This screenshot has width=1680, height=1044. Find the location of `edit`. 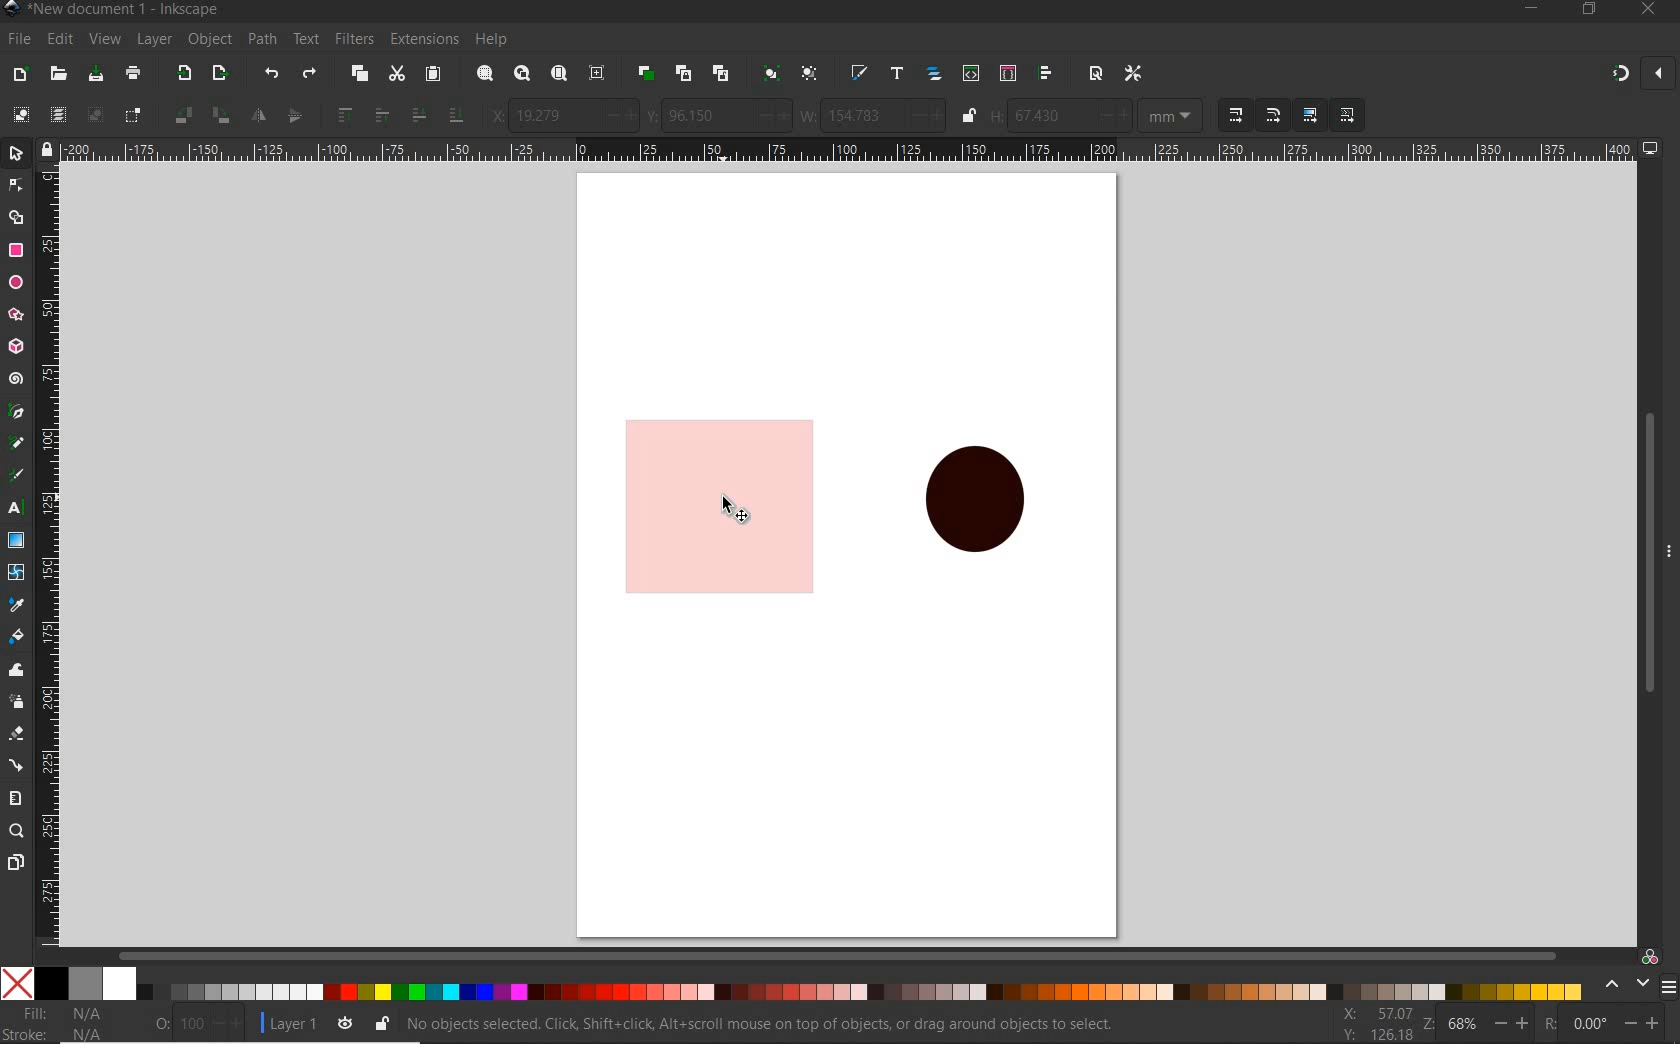

edit is located at coordinates (60, 40).